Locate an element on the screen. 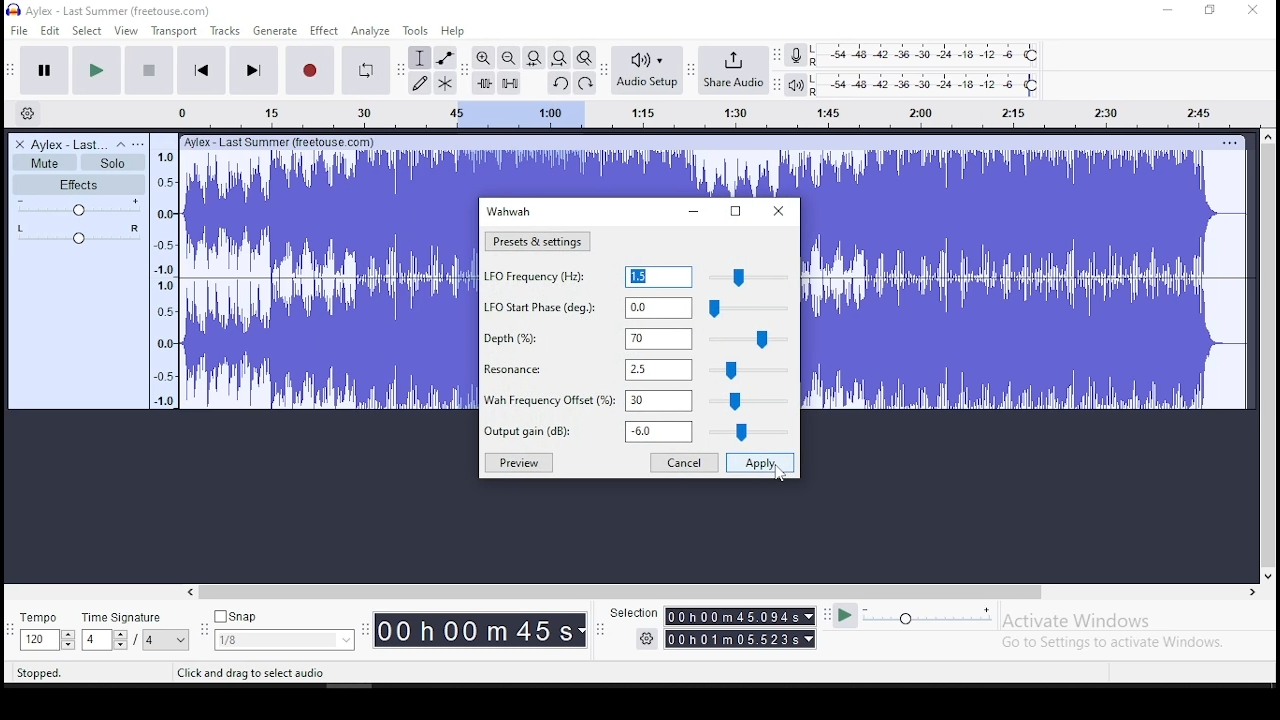 This screenshot has height=720, width=1280. zoom in is located at coordinates (483, 58).